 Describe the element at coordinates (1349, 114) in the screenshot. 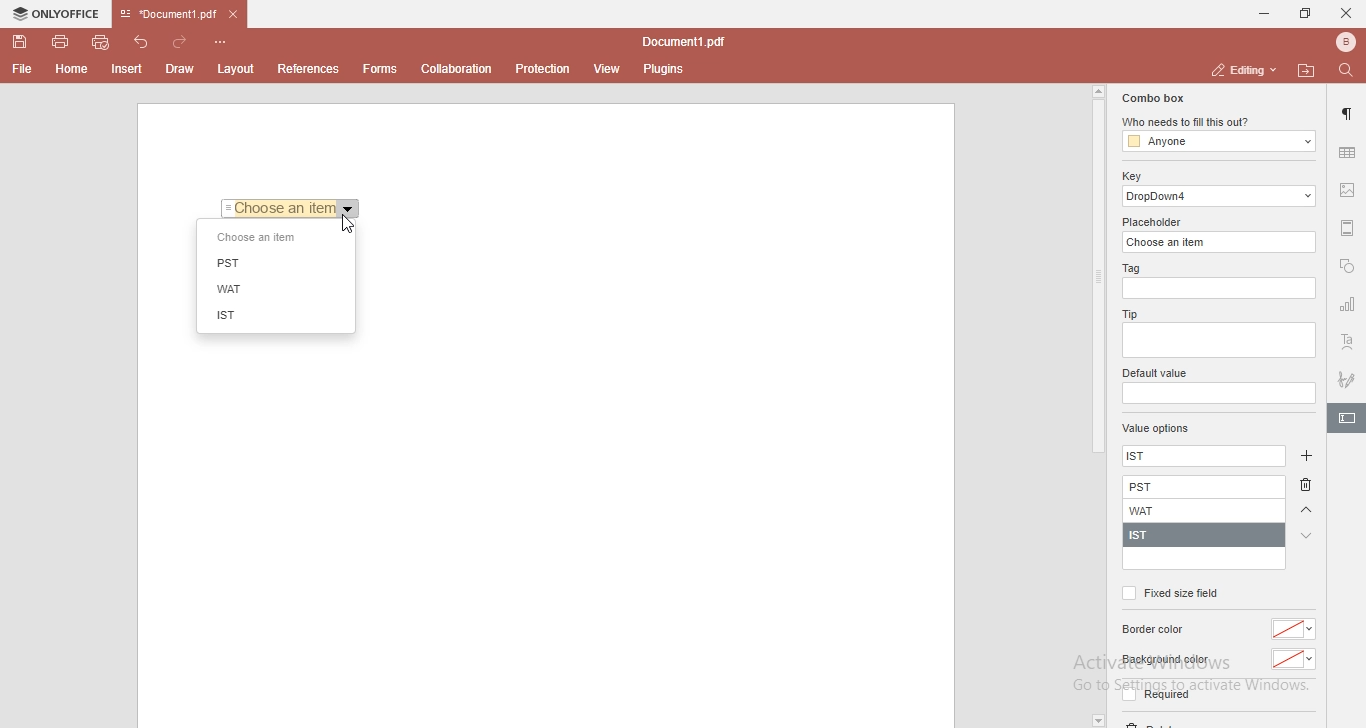

I see `paragraph` at that location.